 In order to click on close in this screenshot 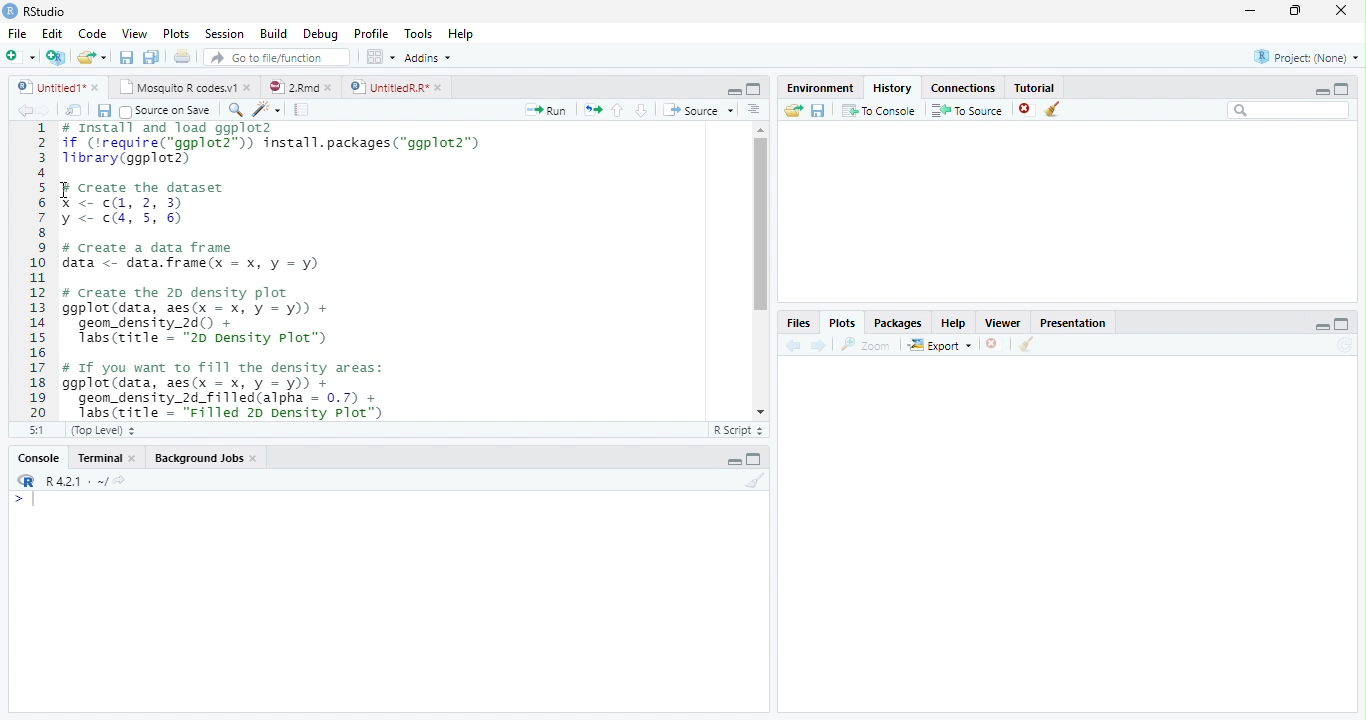, I will do `click(250, 88)`.